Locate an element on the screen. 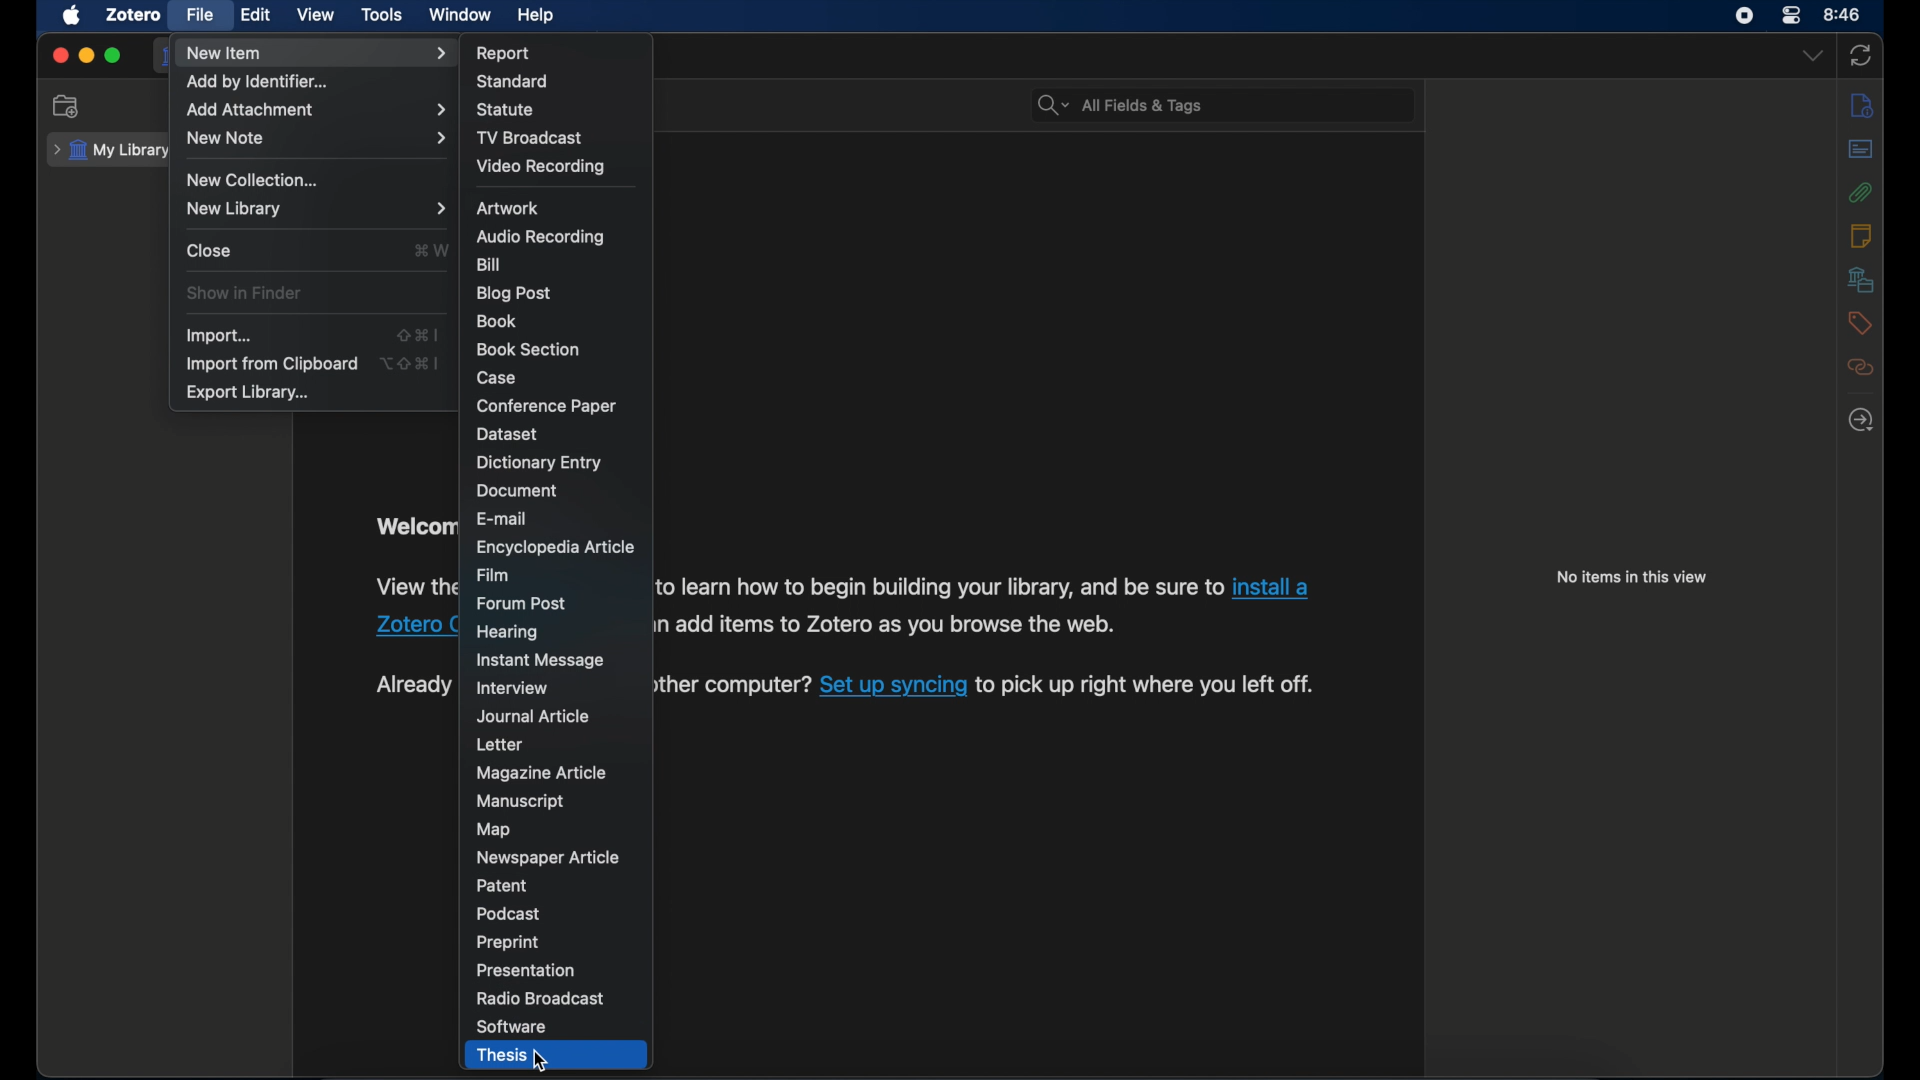  control center is located at coordinates (1793, 16).